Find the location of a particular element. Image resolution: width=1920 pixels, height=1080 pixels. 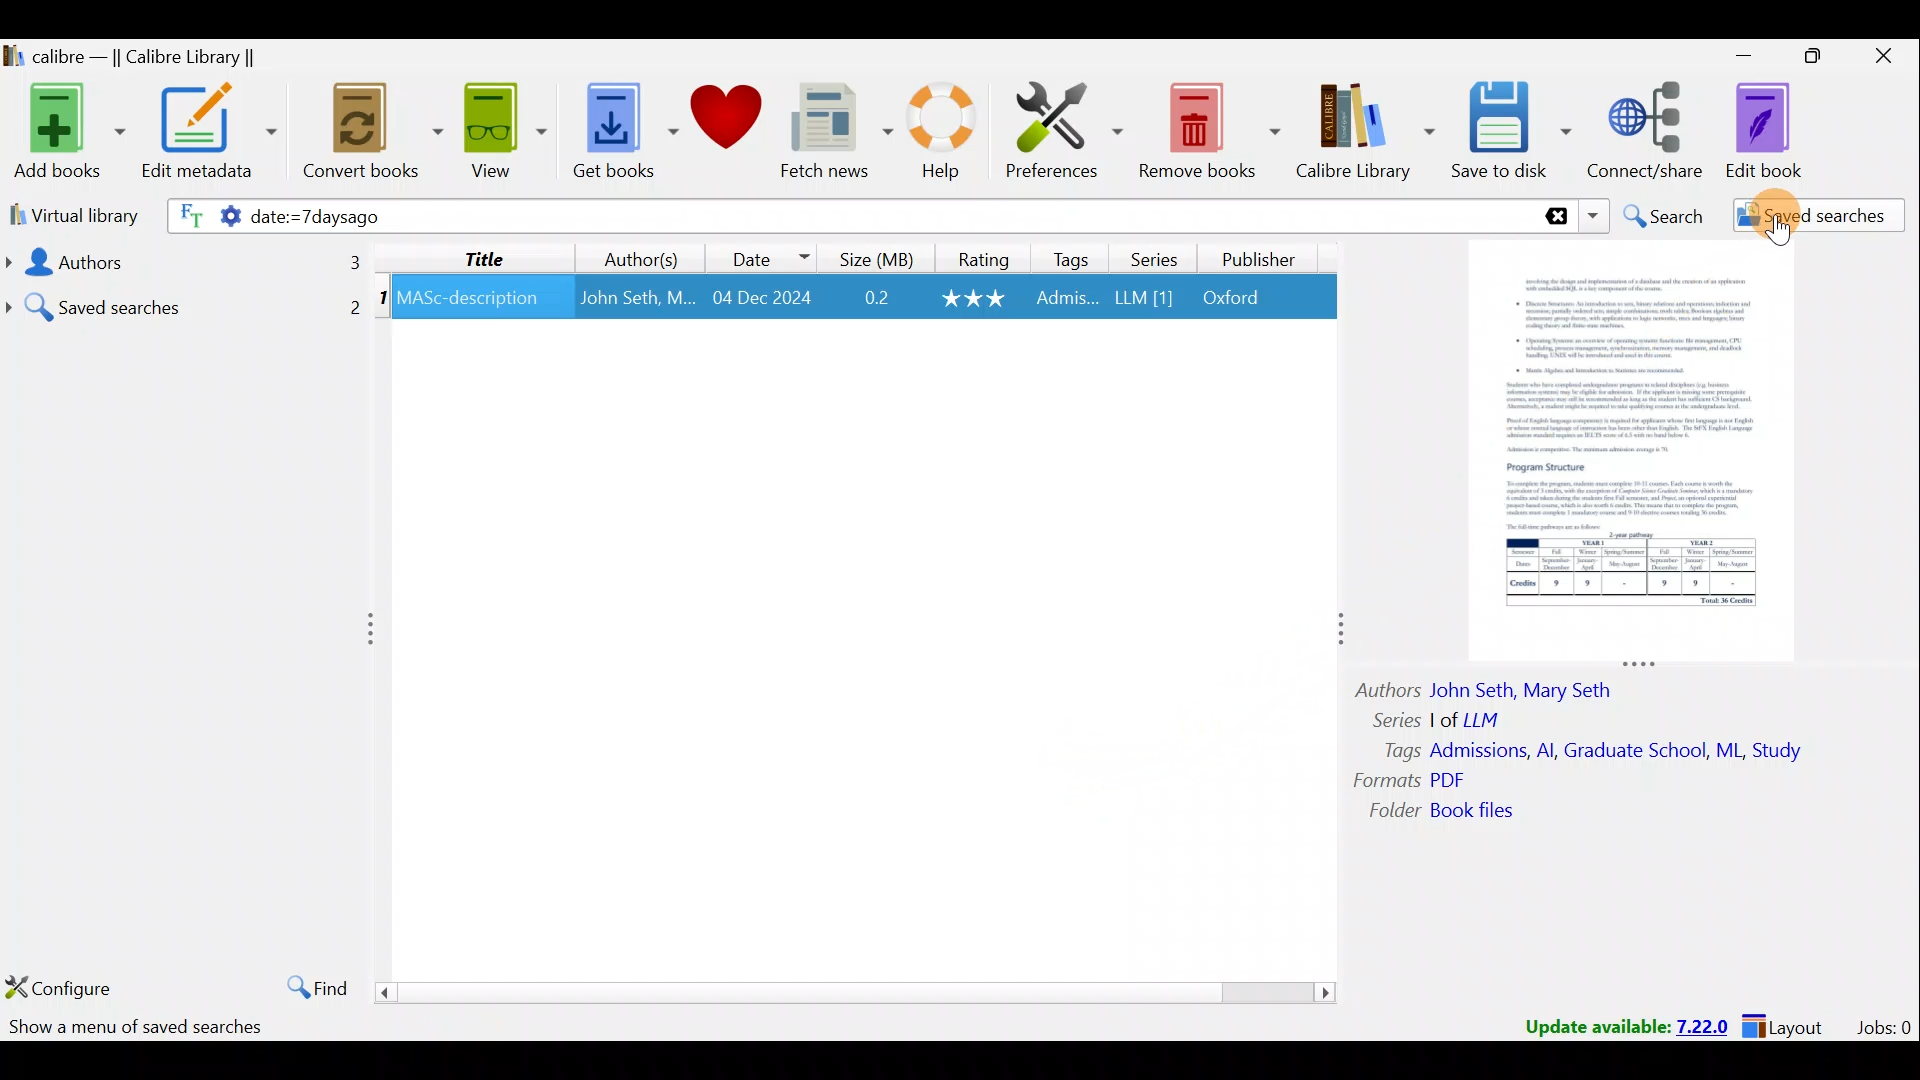

Scroll bar is located at coordinates (858, 991).